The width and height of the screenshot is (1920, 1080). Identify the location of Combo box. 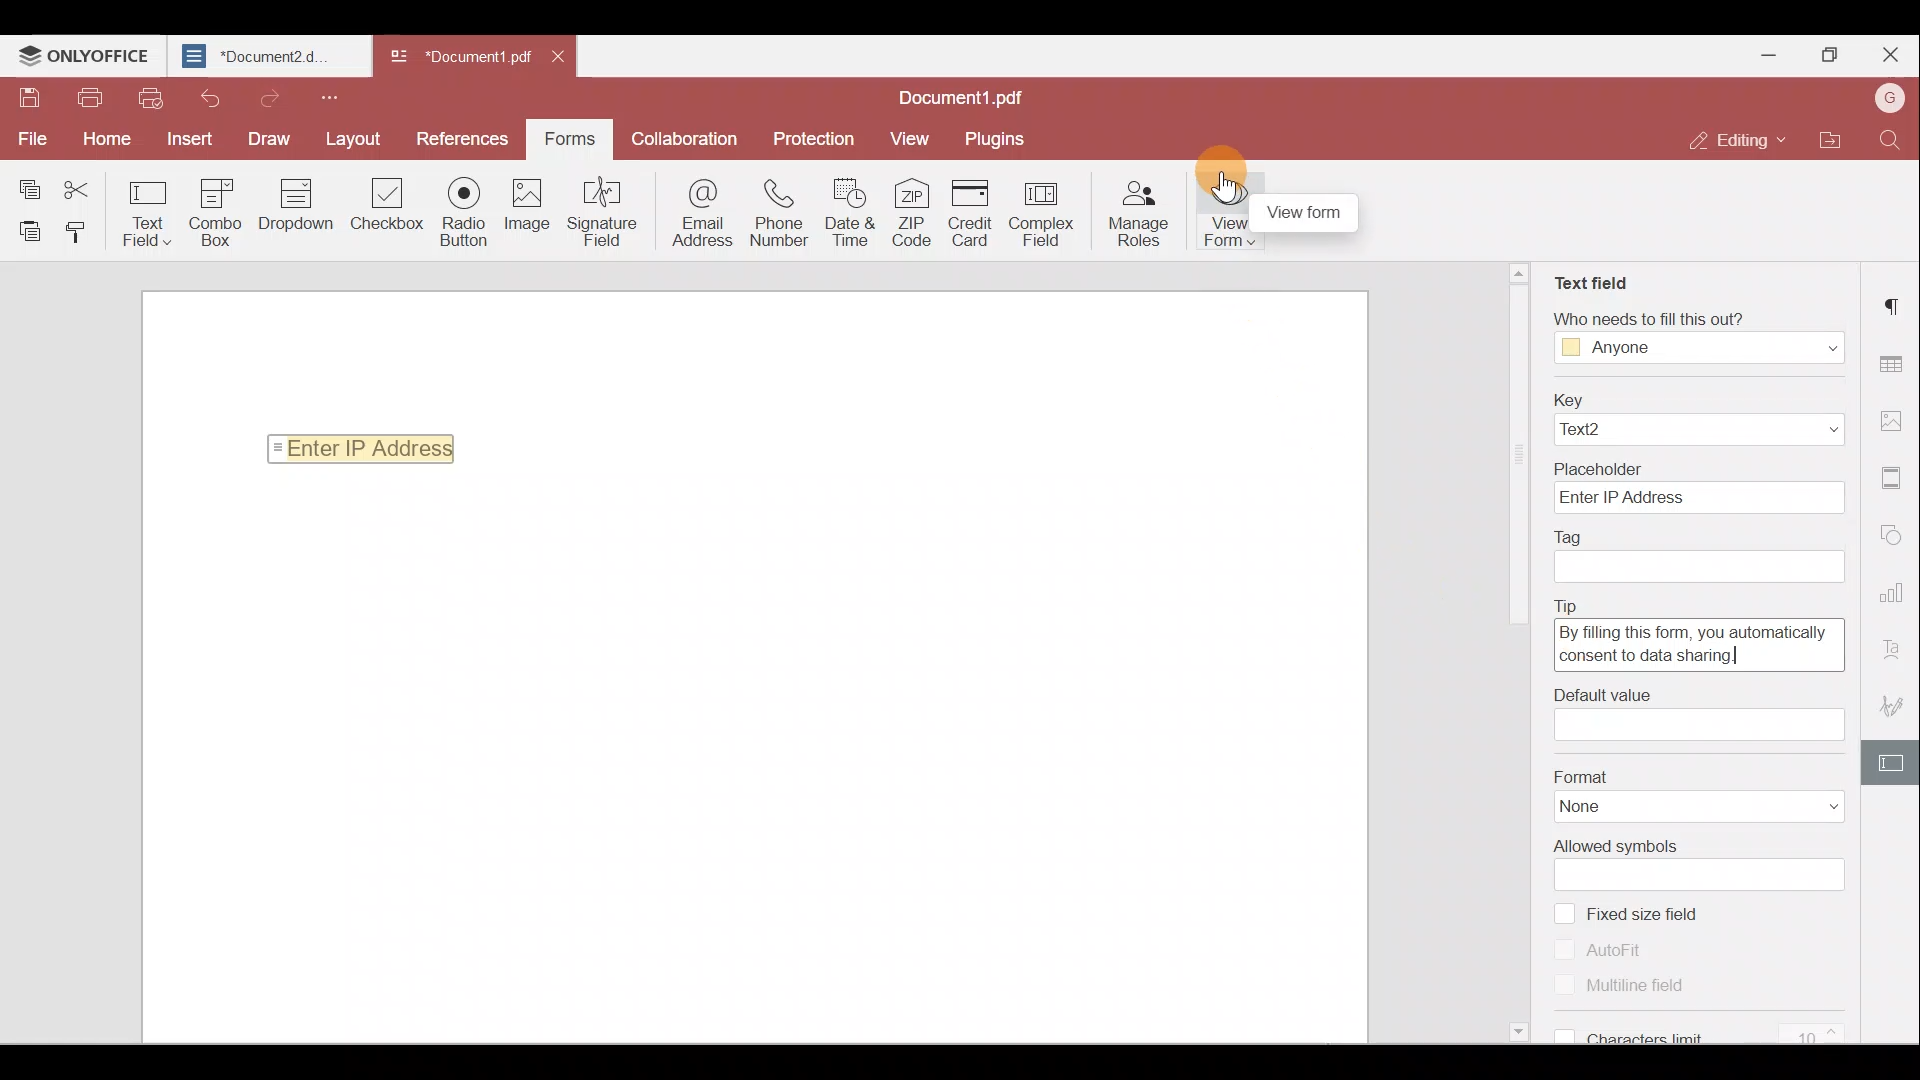
(221, 209).